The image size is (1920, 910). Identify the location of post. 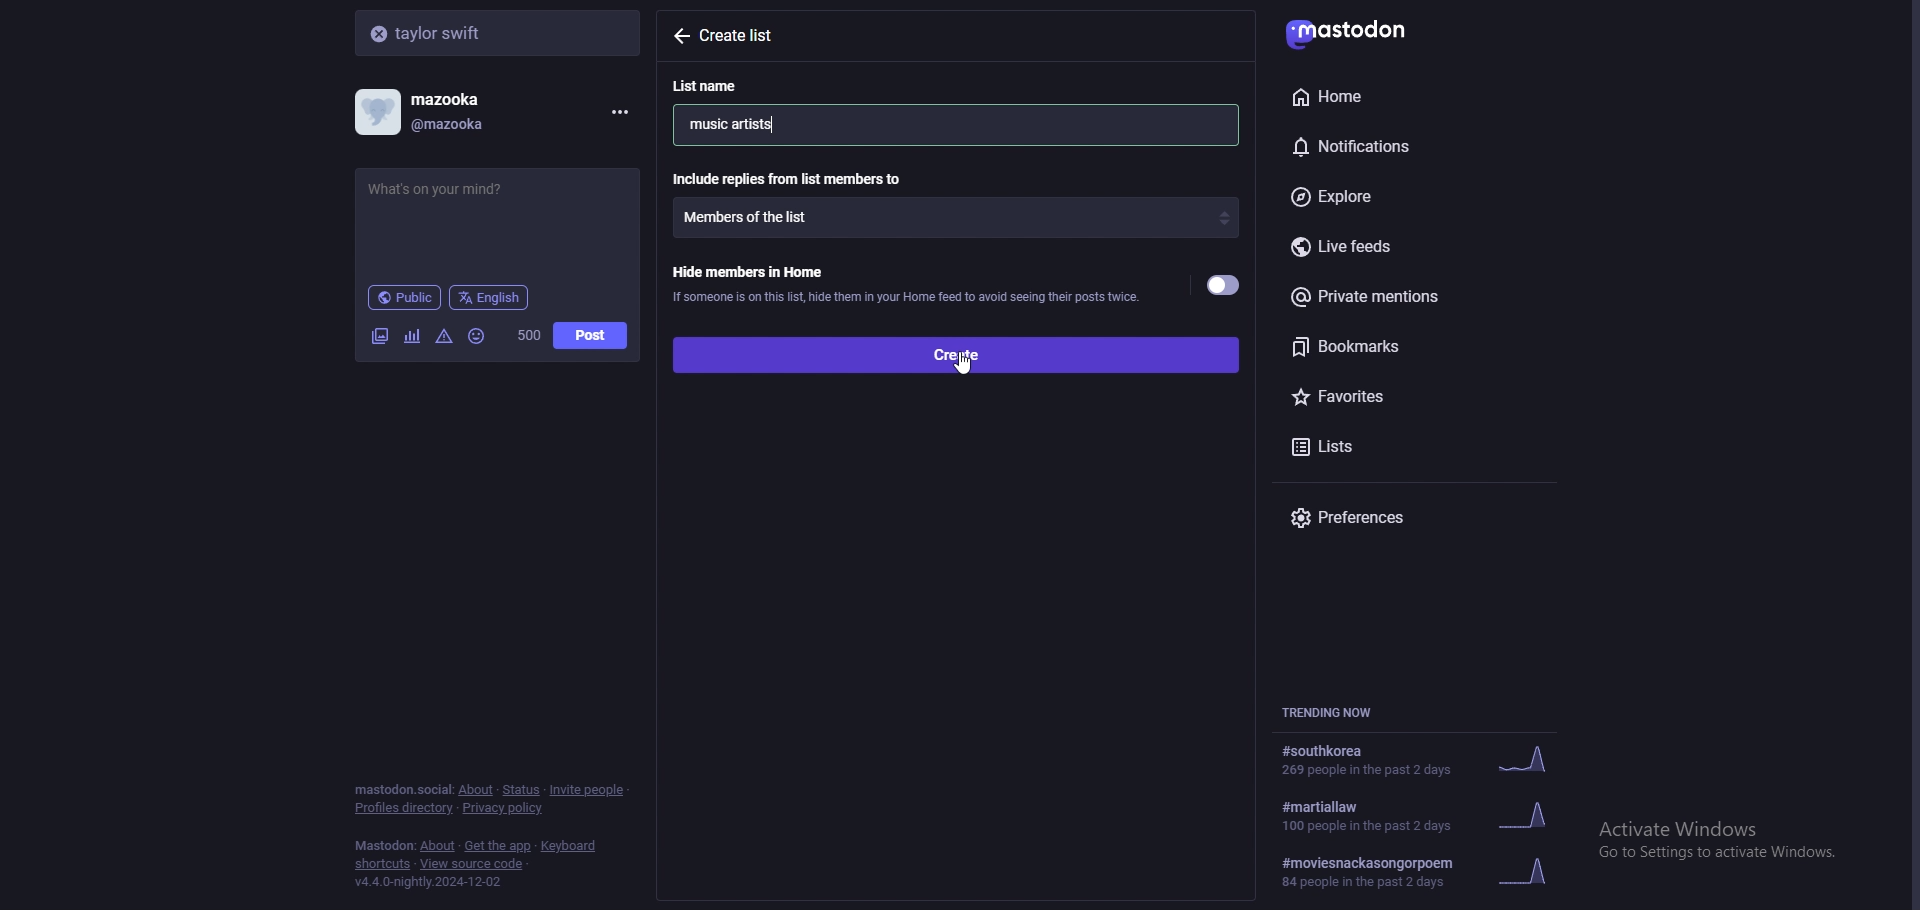
(590, 336).